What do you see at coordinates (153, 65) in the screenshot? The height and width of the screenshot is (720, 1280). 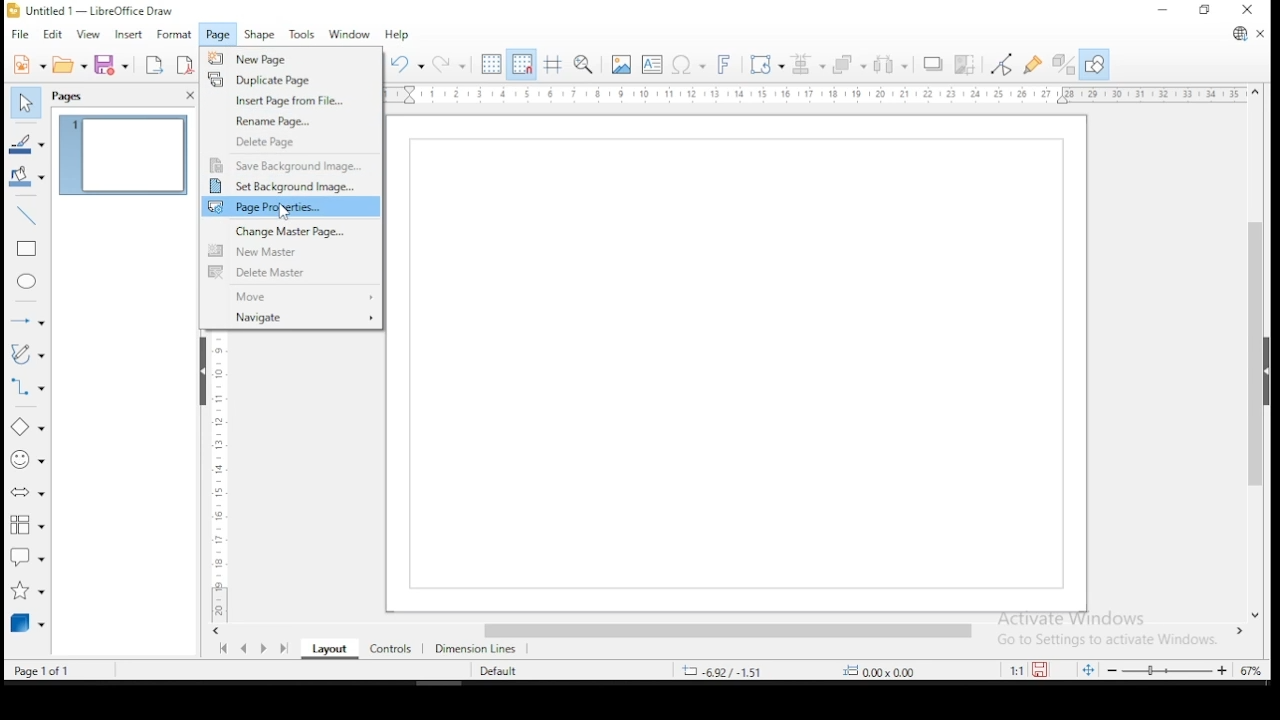 I see `export` at bounding box center [153, 65].